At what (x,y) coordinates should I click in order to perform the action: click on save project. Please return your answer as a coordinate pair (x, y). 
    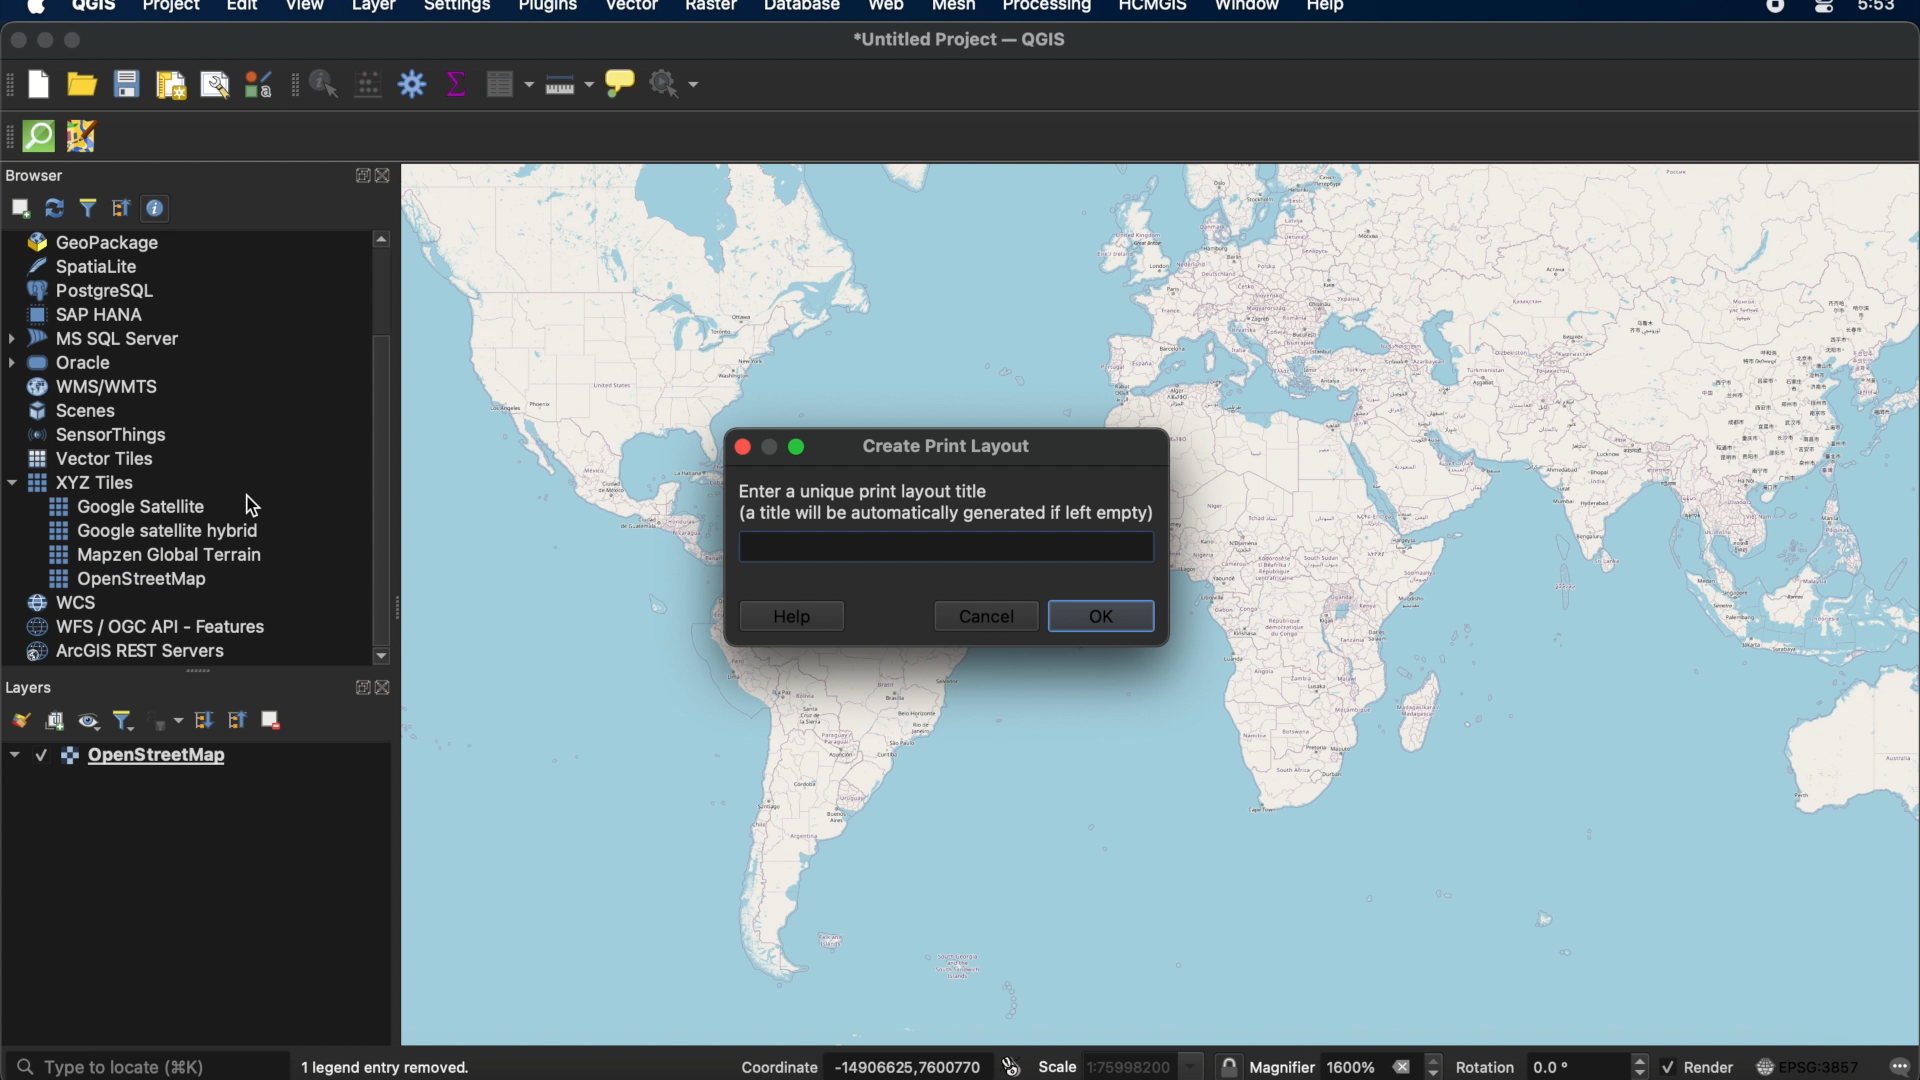
    Looking at the image, I should click on (125, 83).